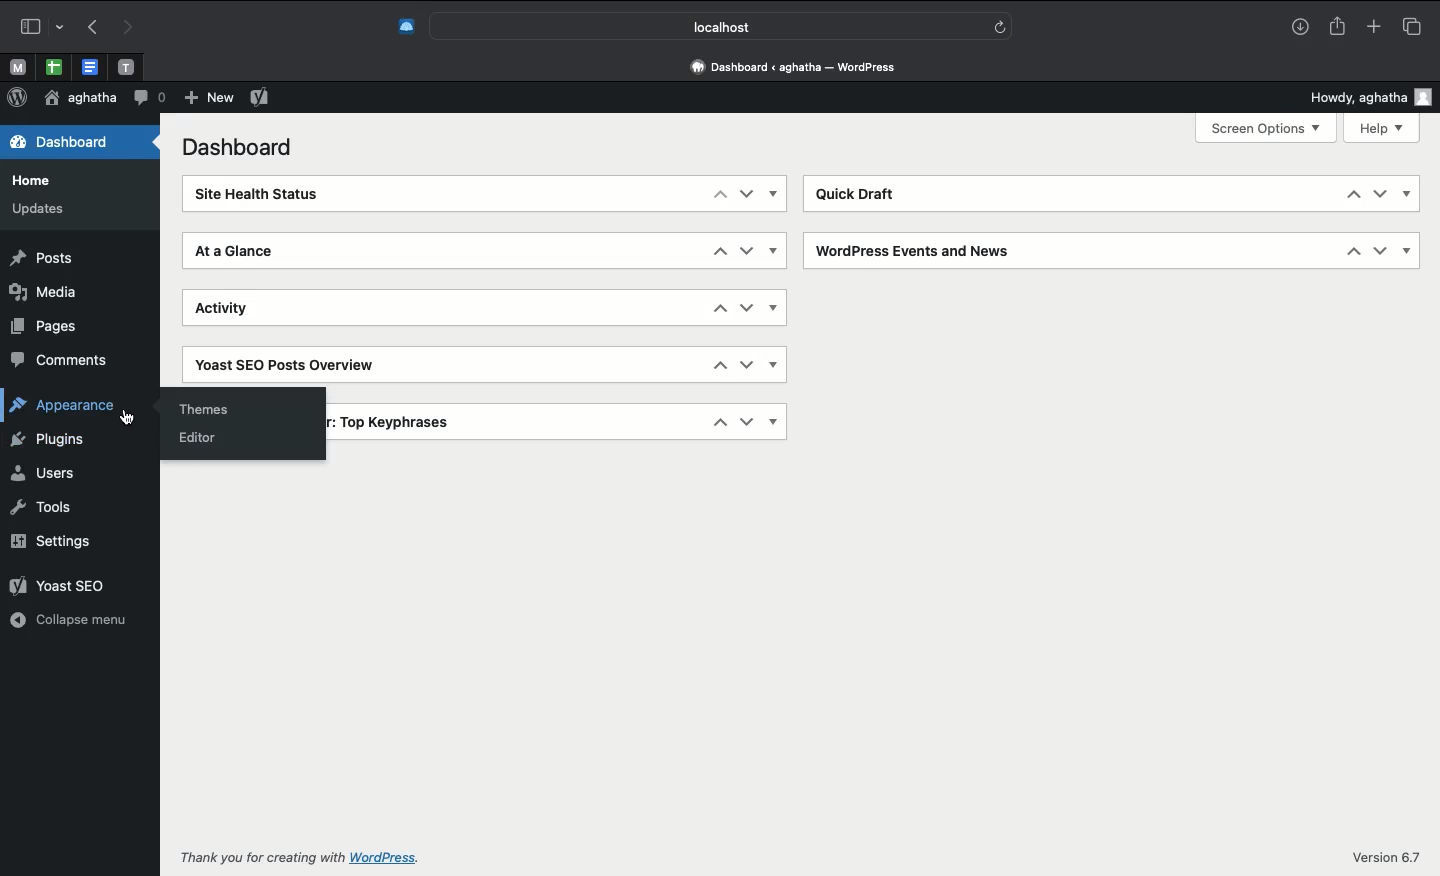  Describe the element at coordinates (233, 148) in the screenshot. I see `Dashboard` at that location.